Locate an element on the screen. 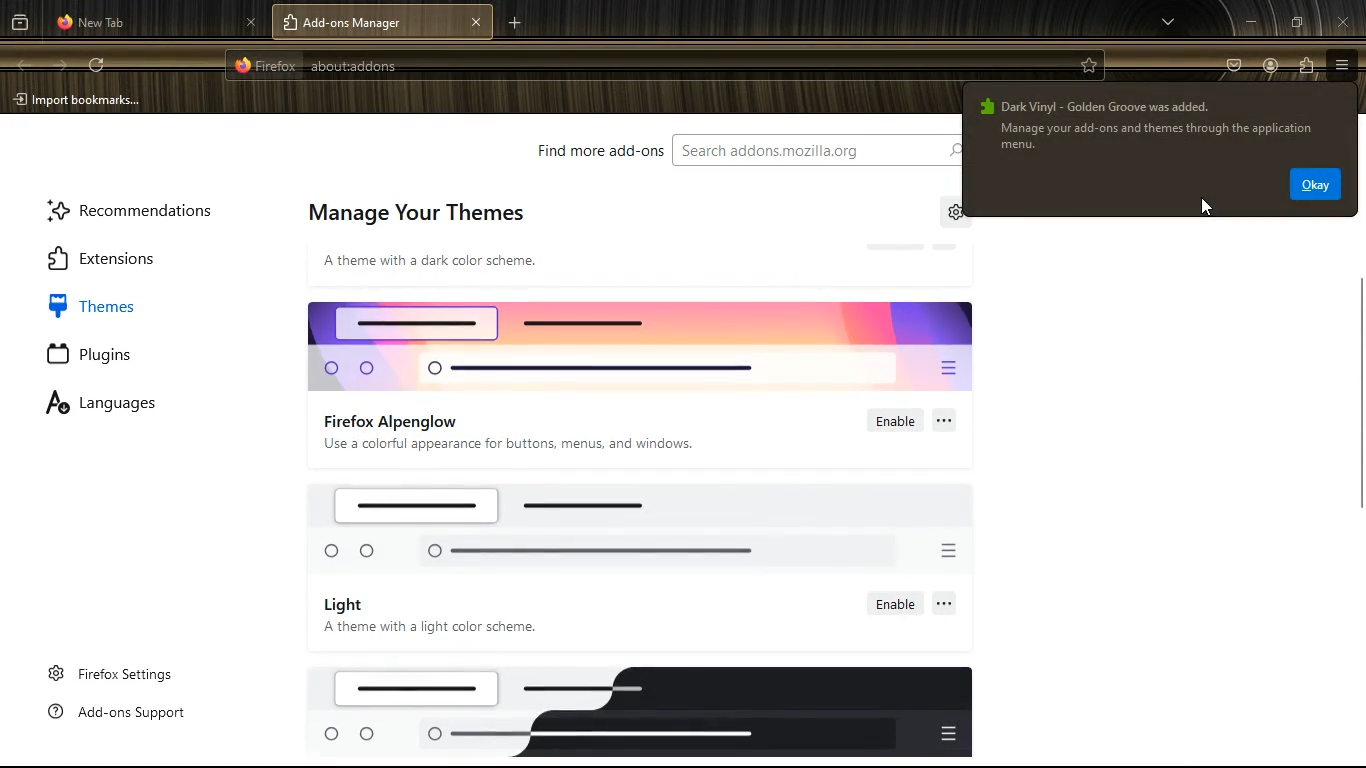 The width and height of the screenshot is (1366, 768). refresh is located at coordinates (98, 66).